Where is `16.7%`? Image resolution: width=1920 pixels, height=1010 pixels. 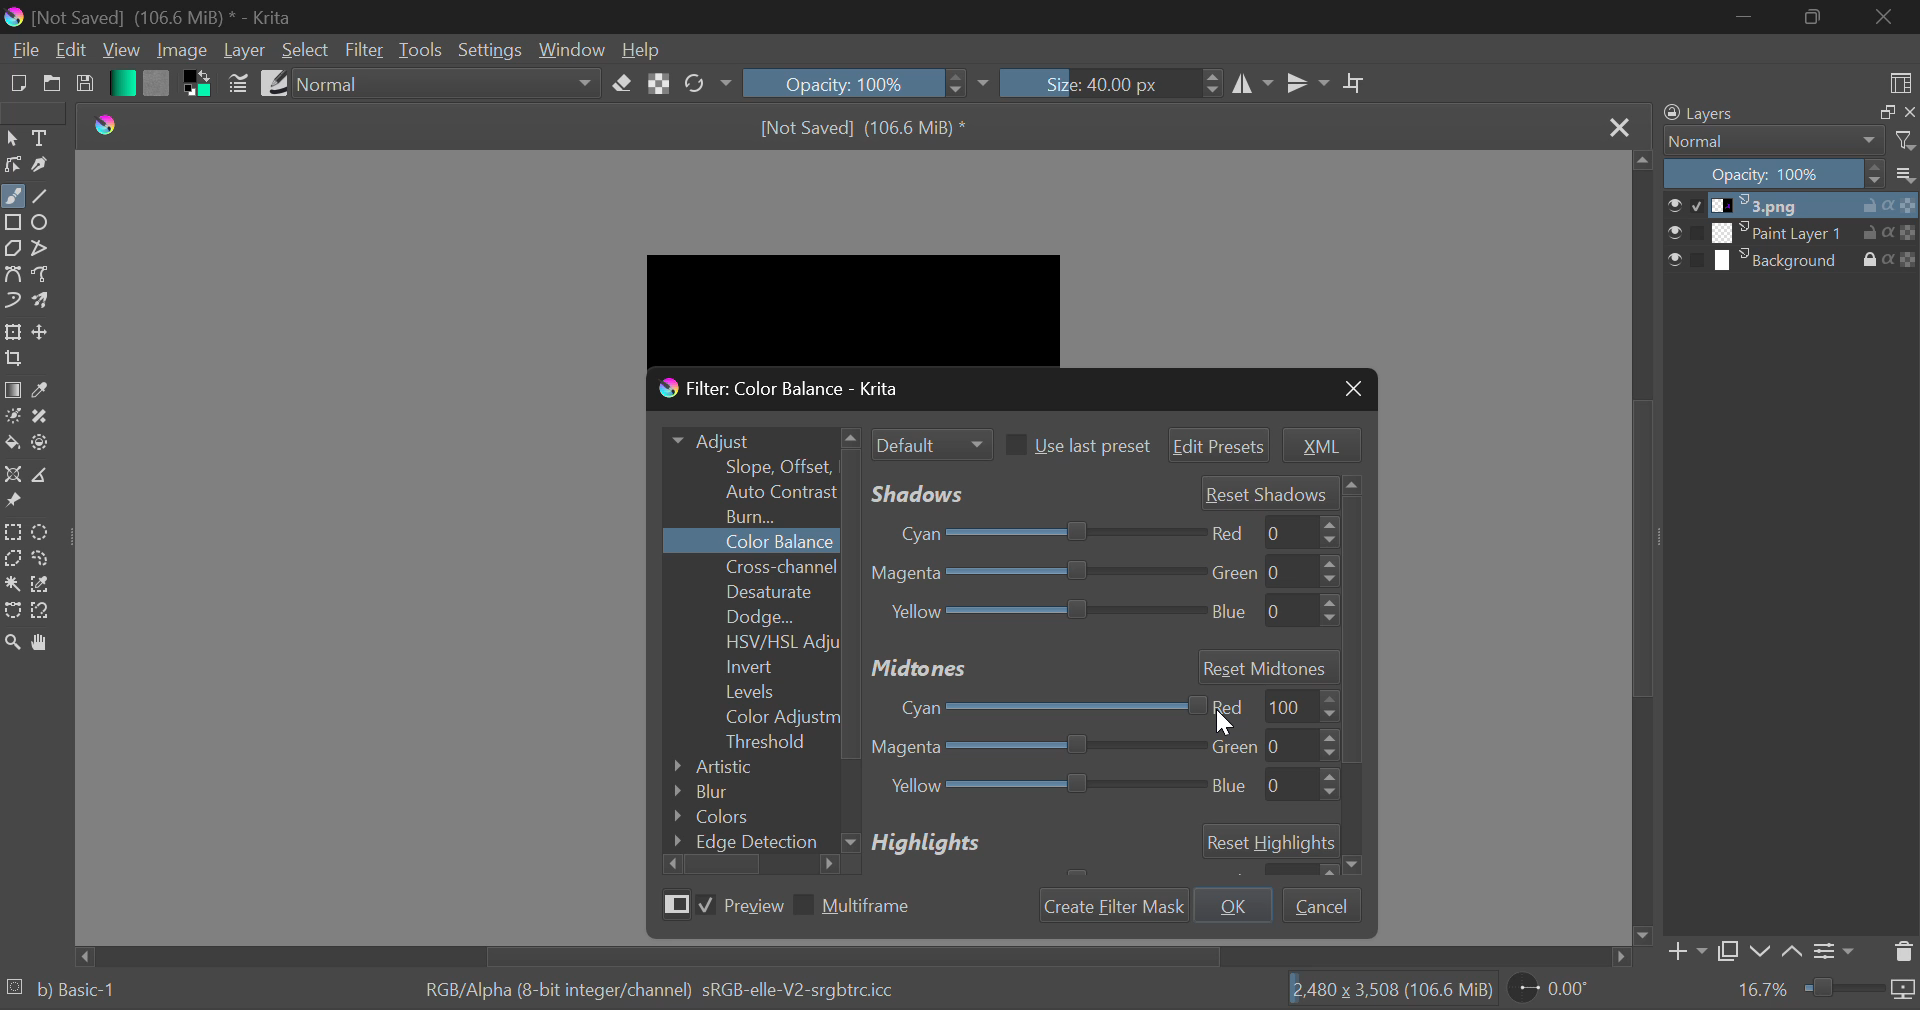 16.7% is located at coordinates (1756, 990).